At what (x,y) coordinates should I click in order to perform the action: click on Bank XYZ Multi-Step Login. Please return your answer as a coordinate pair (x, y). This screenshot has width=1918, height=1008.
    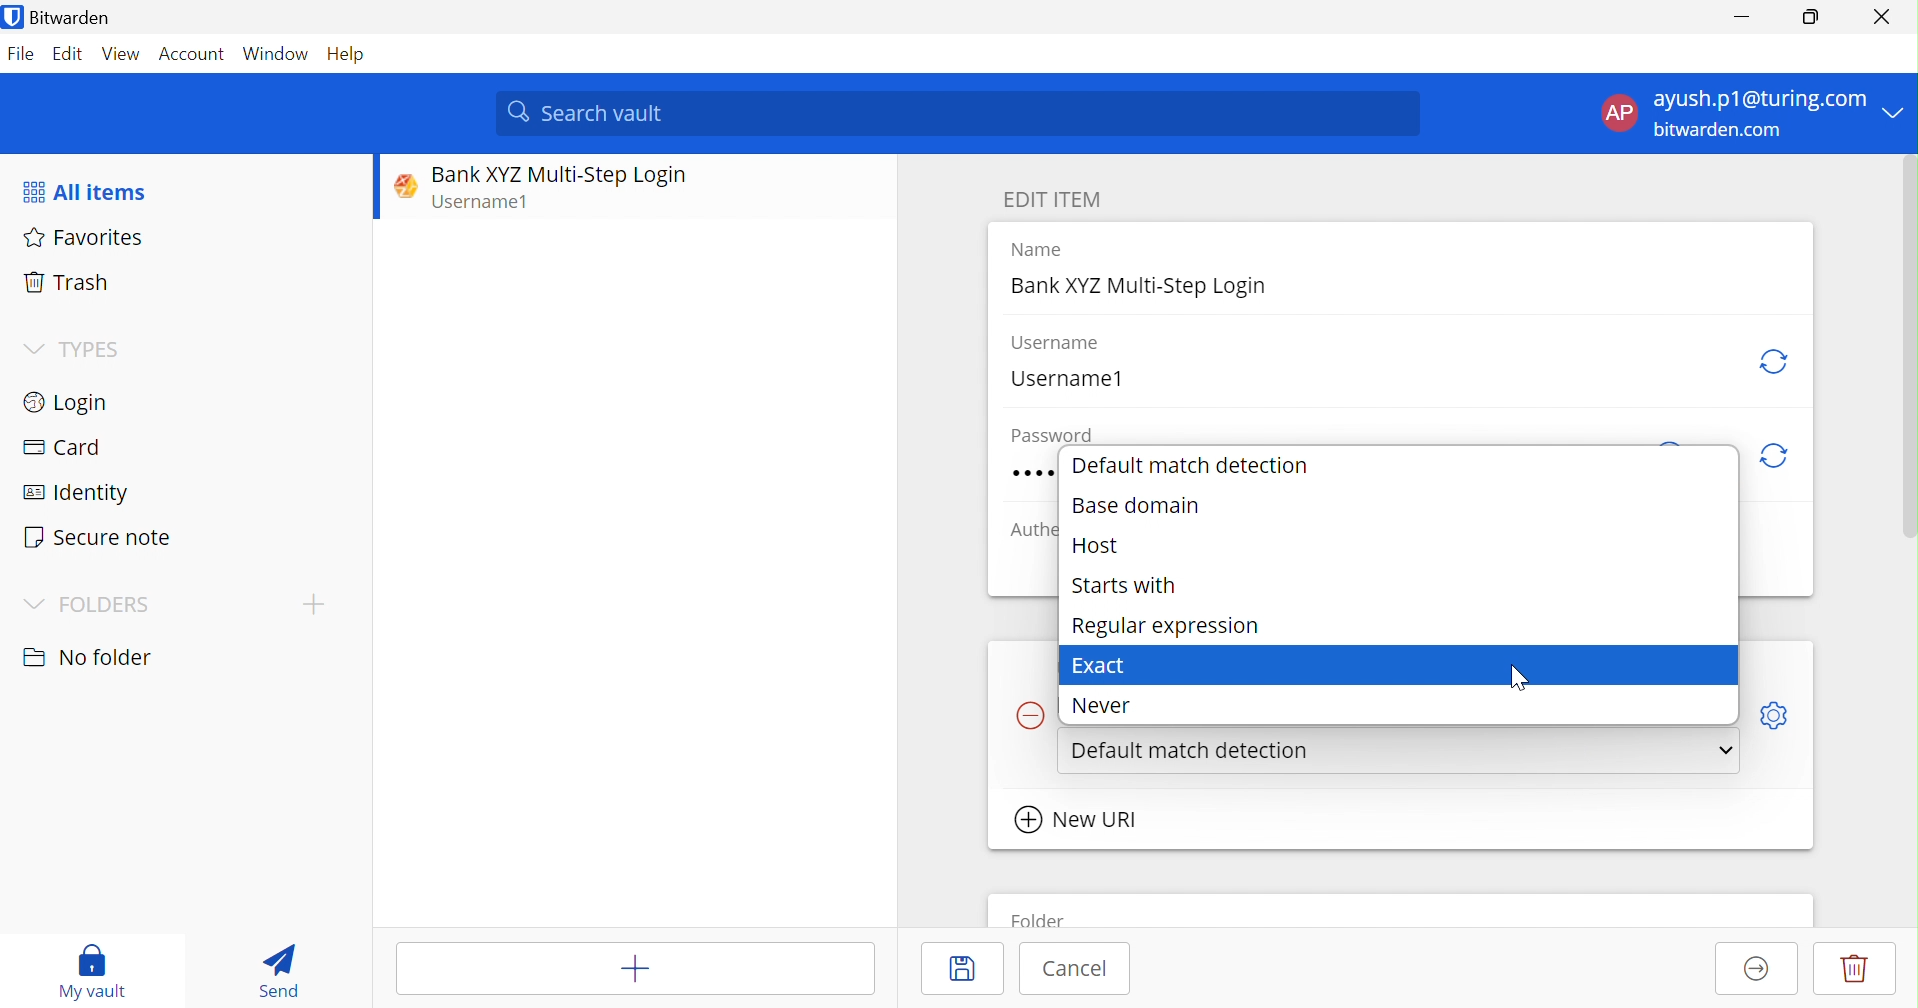
    Looking at the image, I should click on (559, 175).